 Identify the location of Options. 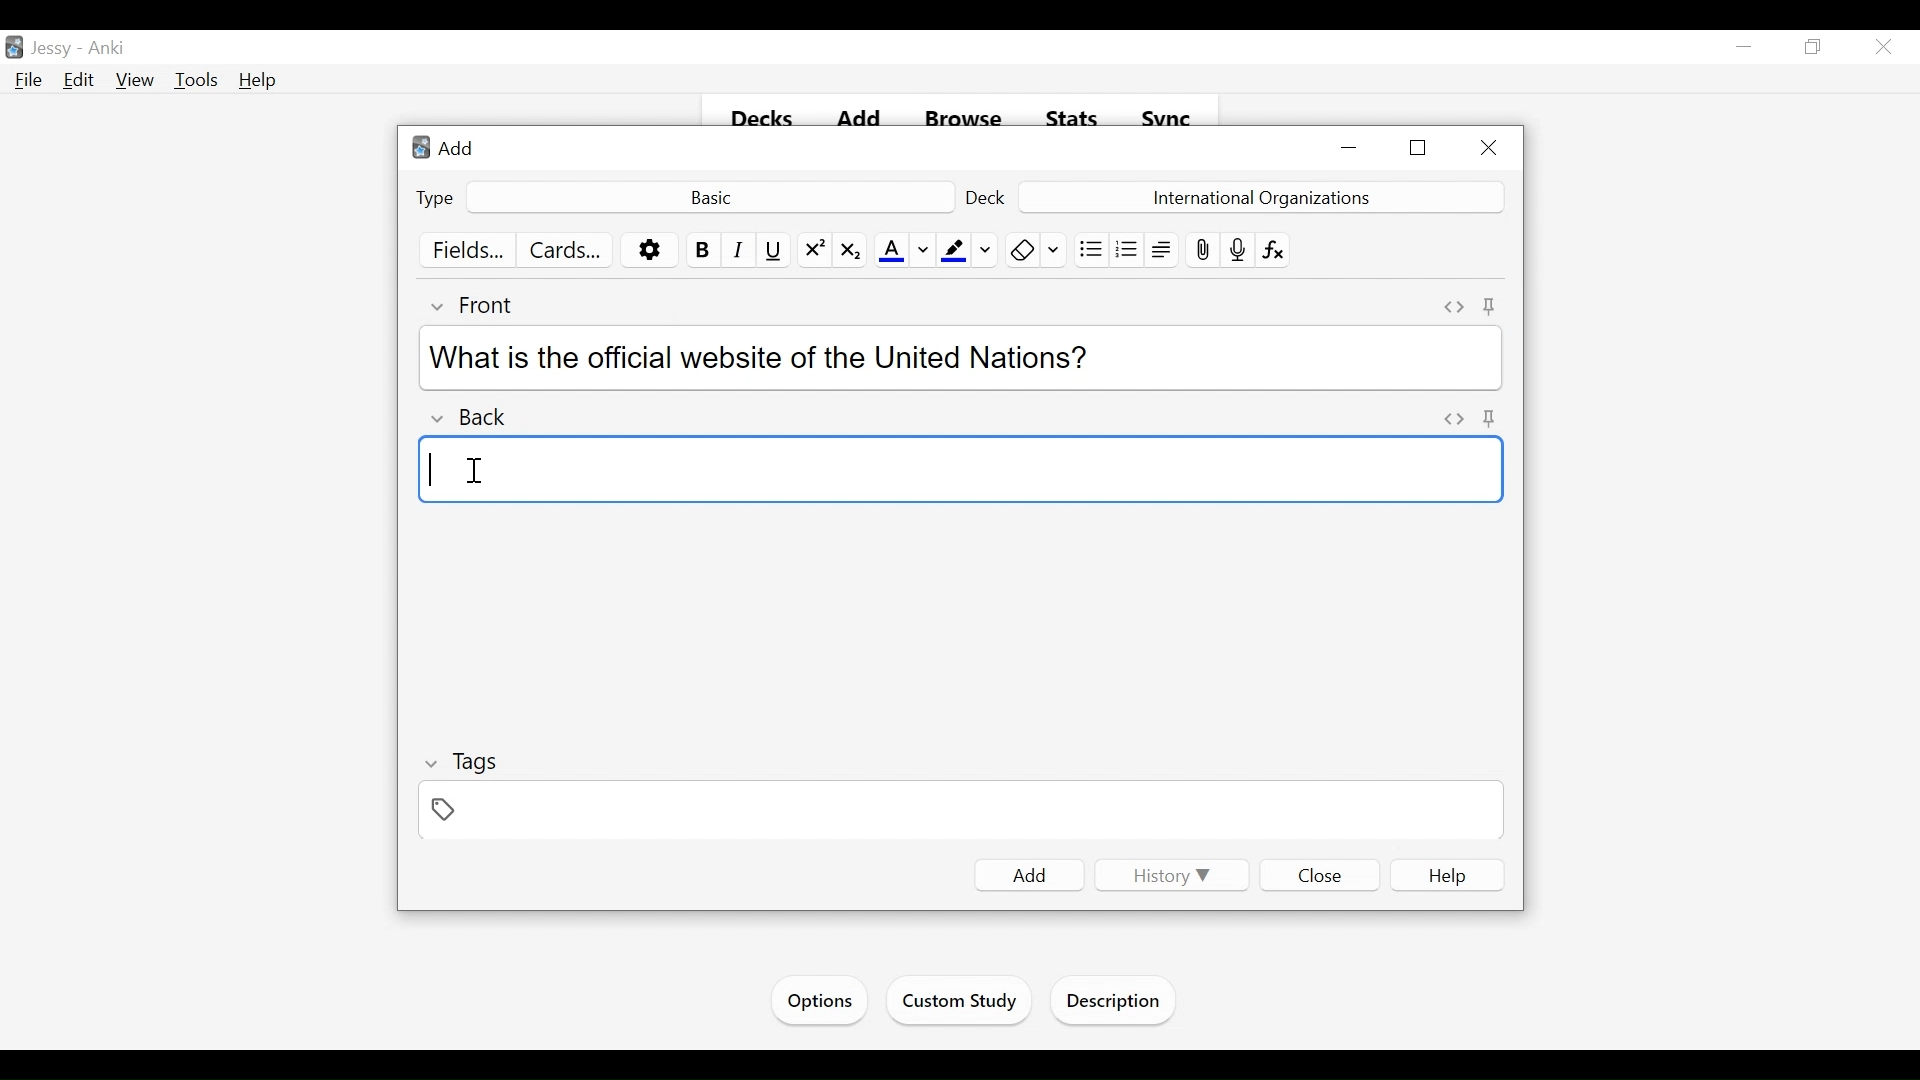
(820, 1001).